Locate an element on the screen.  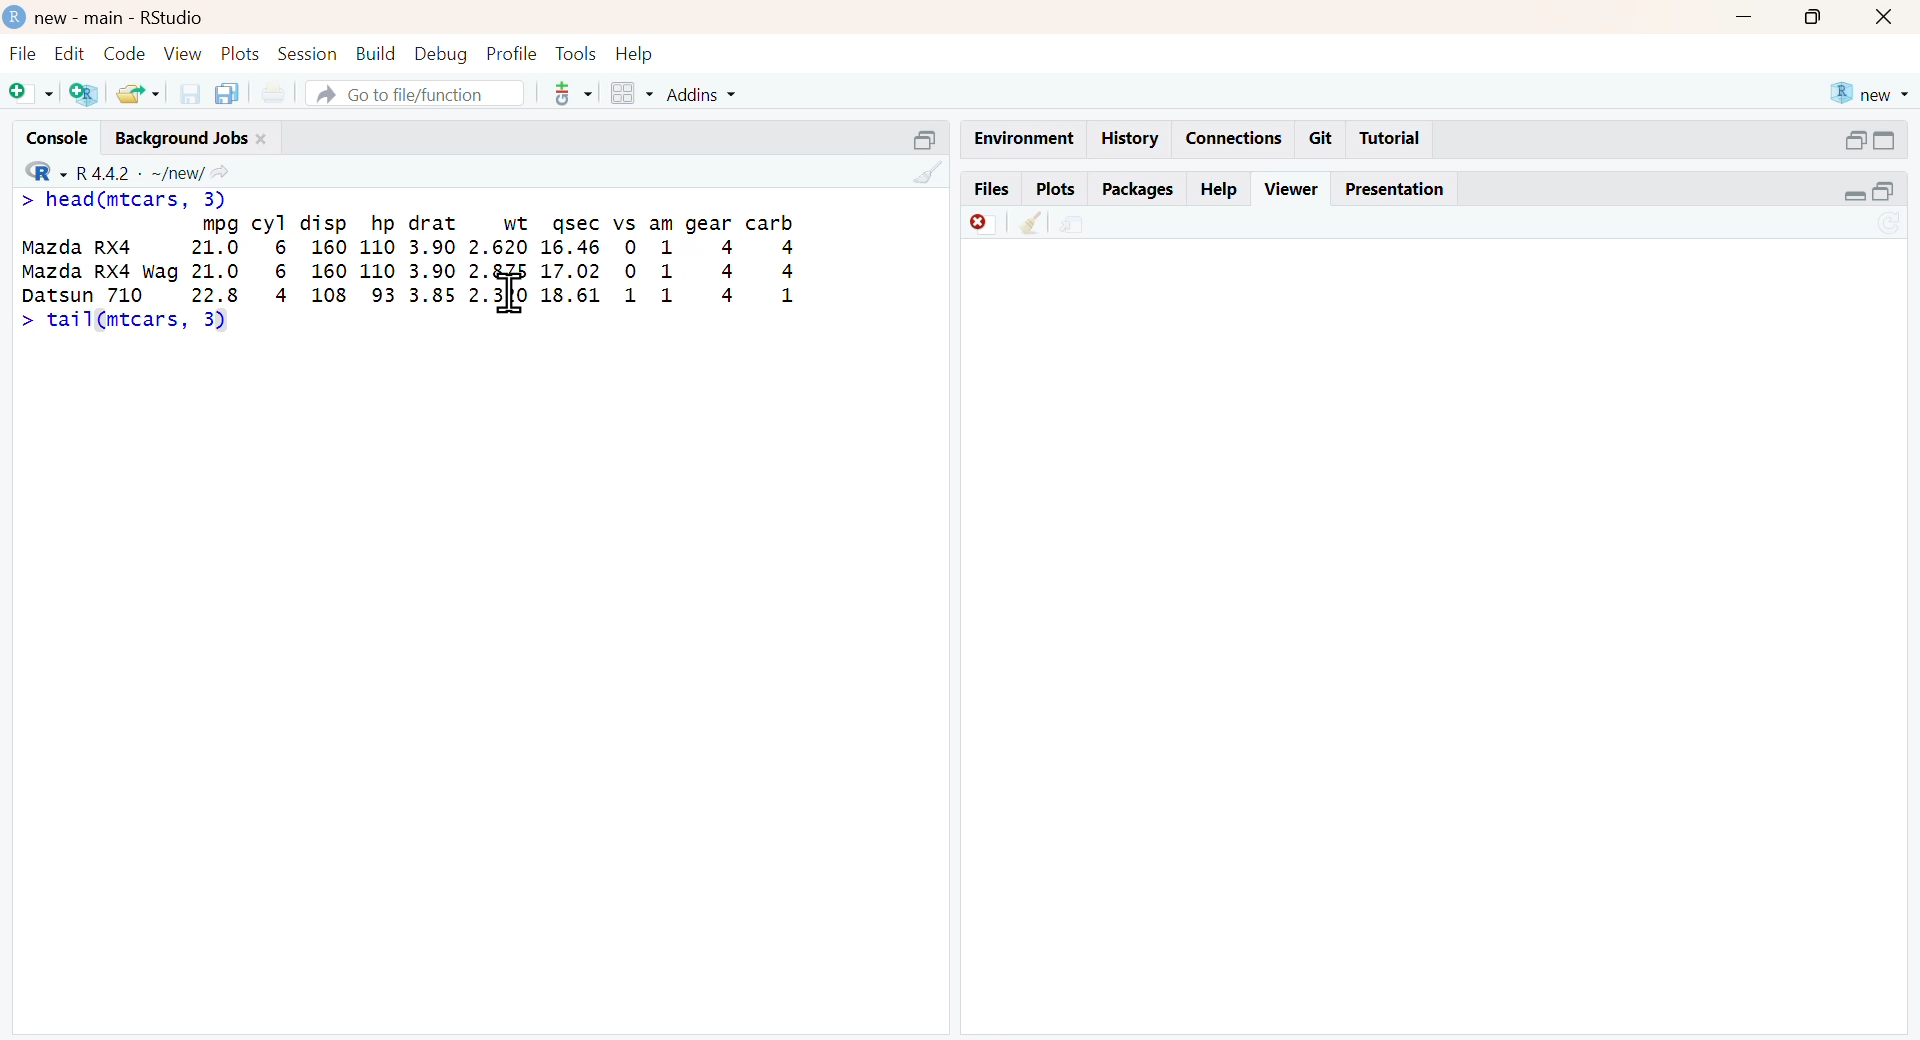
minimize is located at coordinates (1747, 17).